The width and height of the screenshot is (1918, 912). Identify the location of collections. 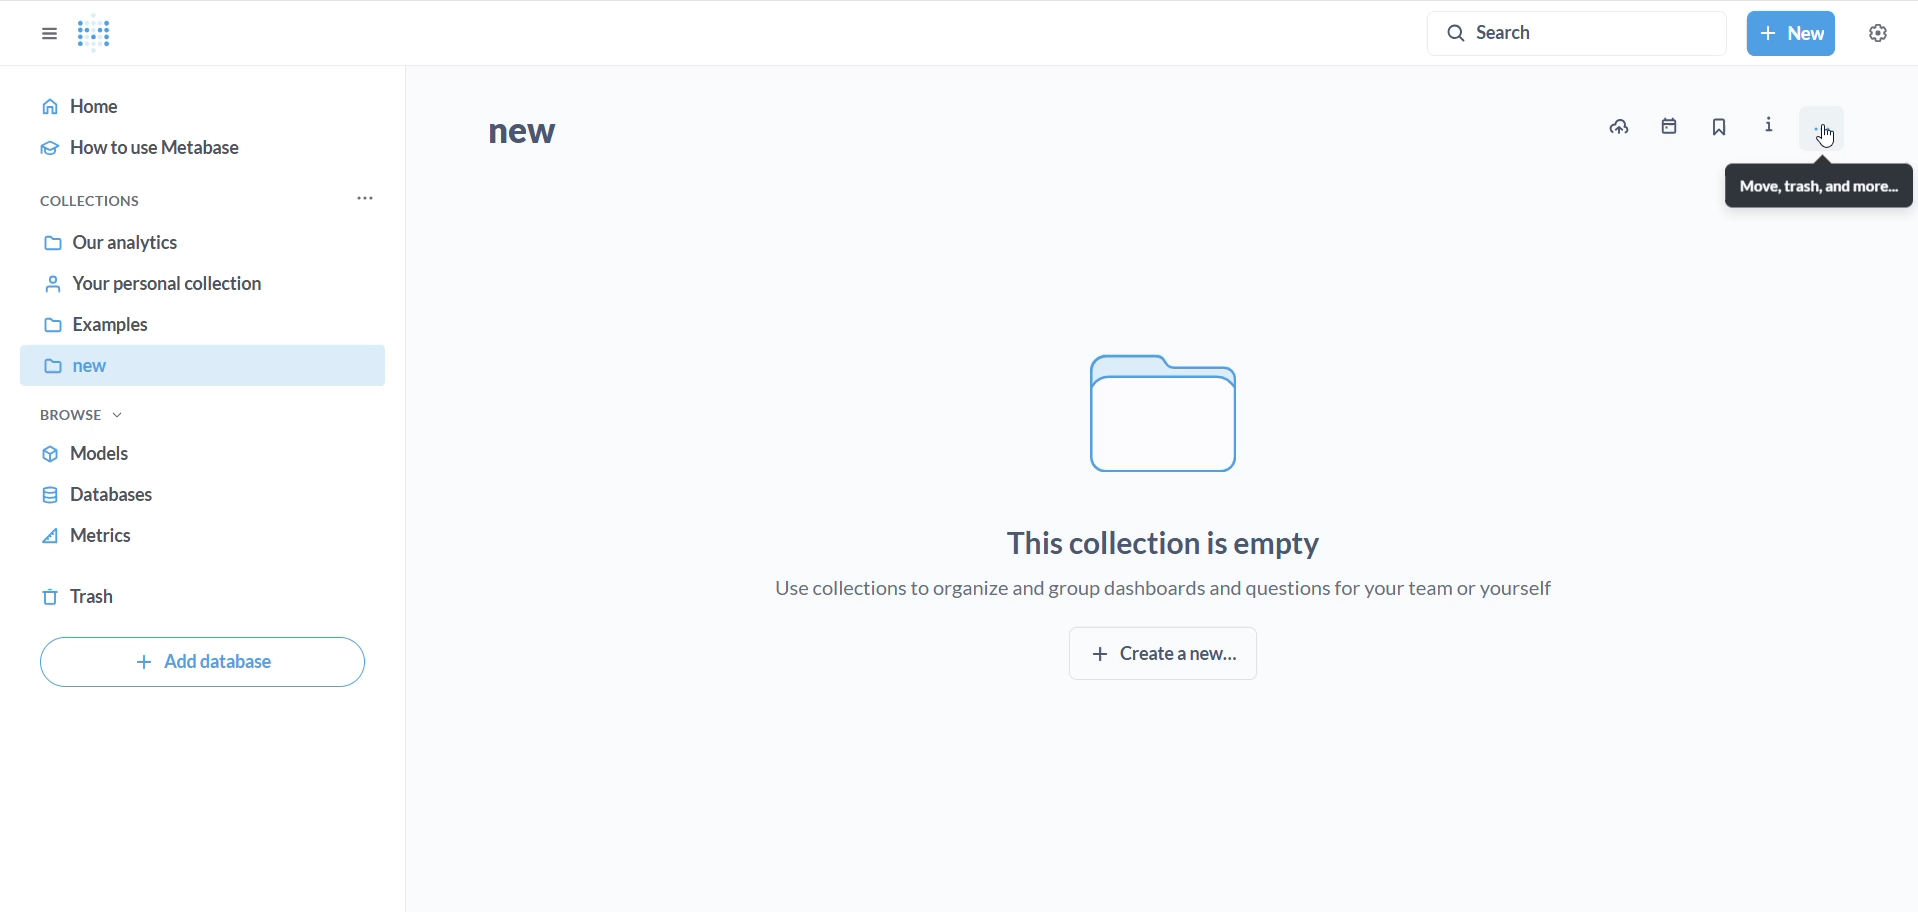
(110, 198).